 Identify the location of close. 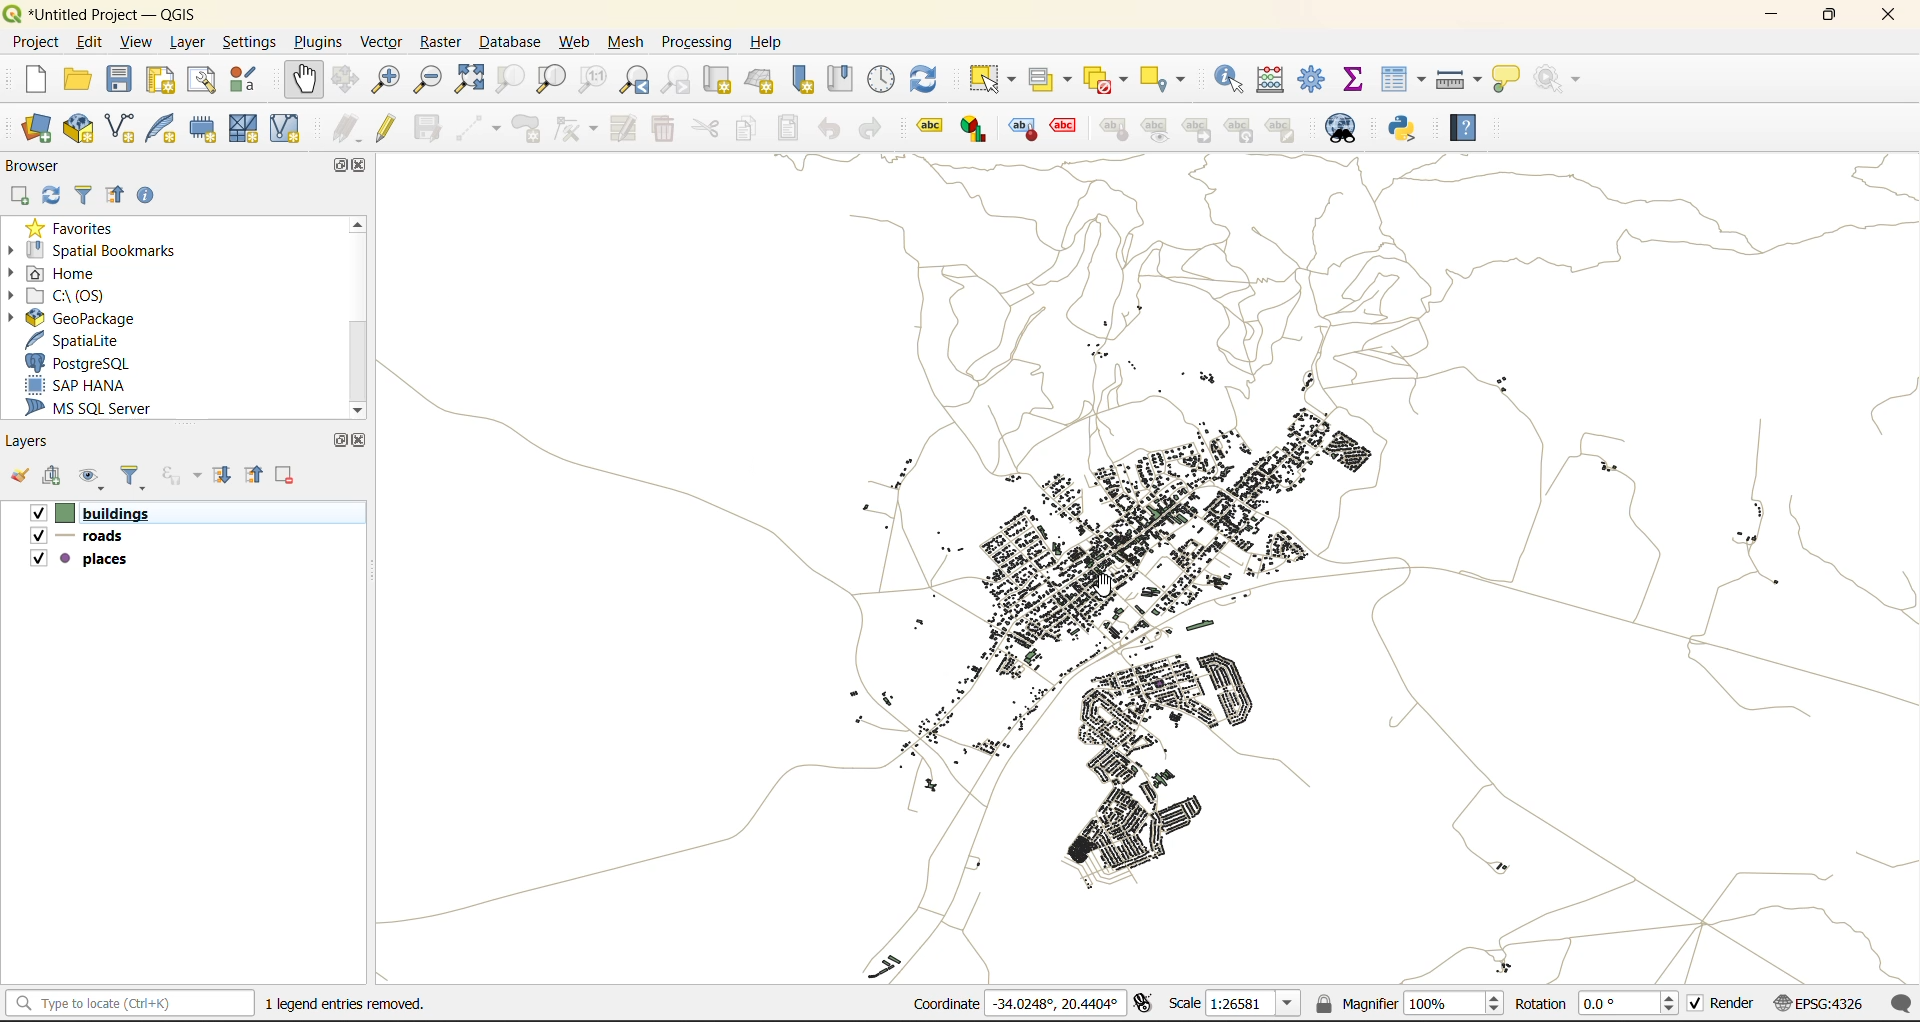
(363, 169).